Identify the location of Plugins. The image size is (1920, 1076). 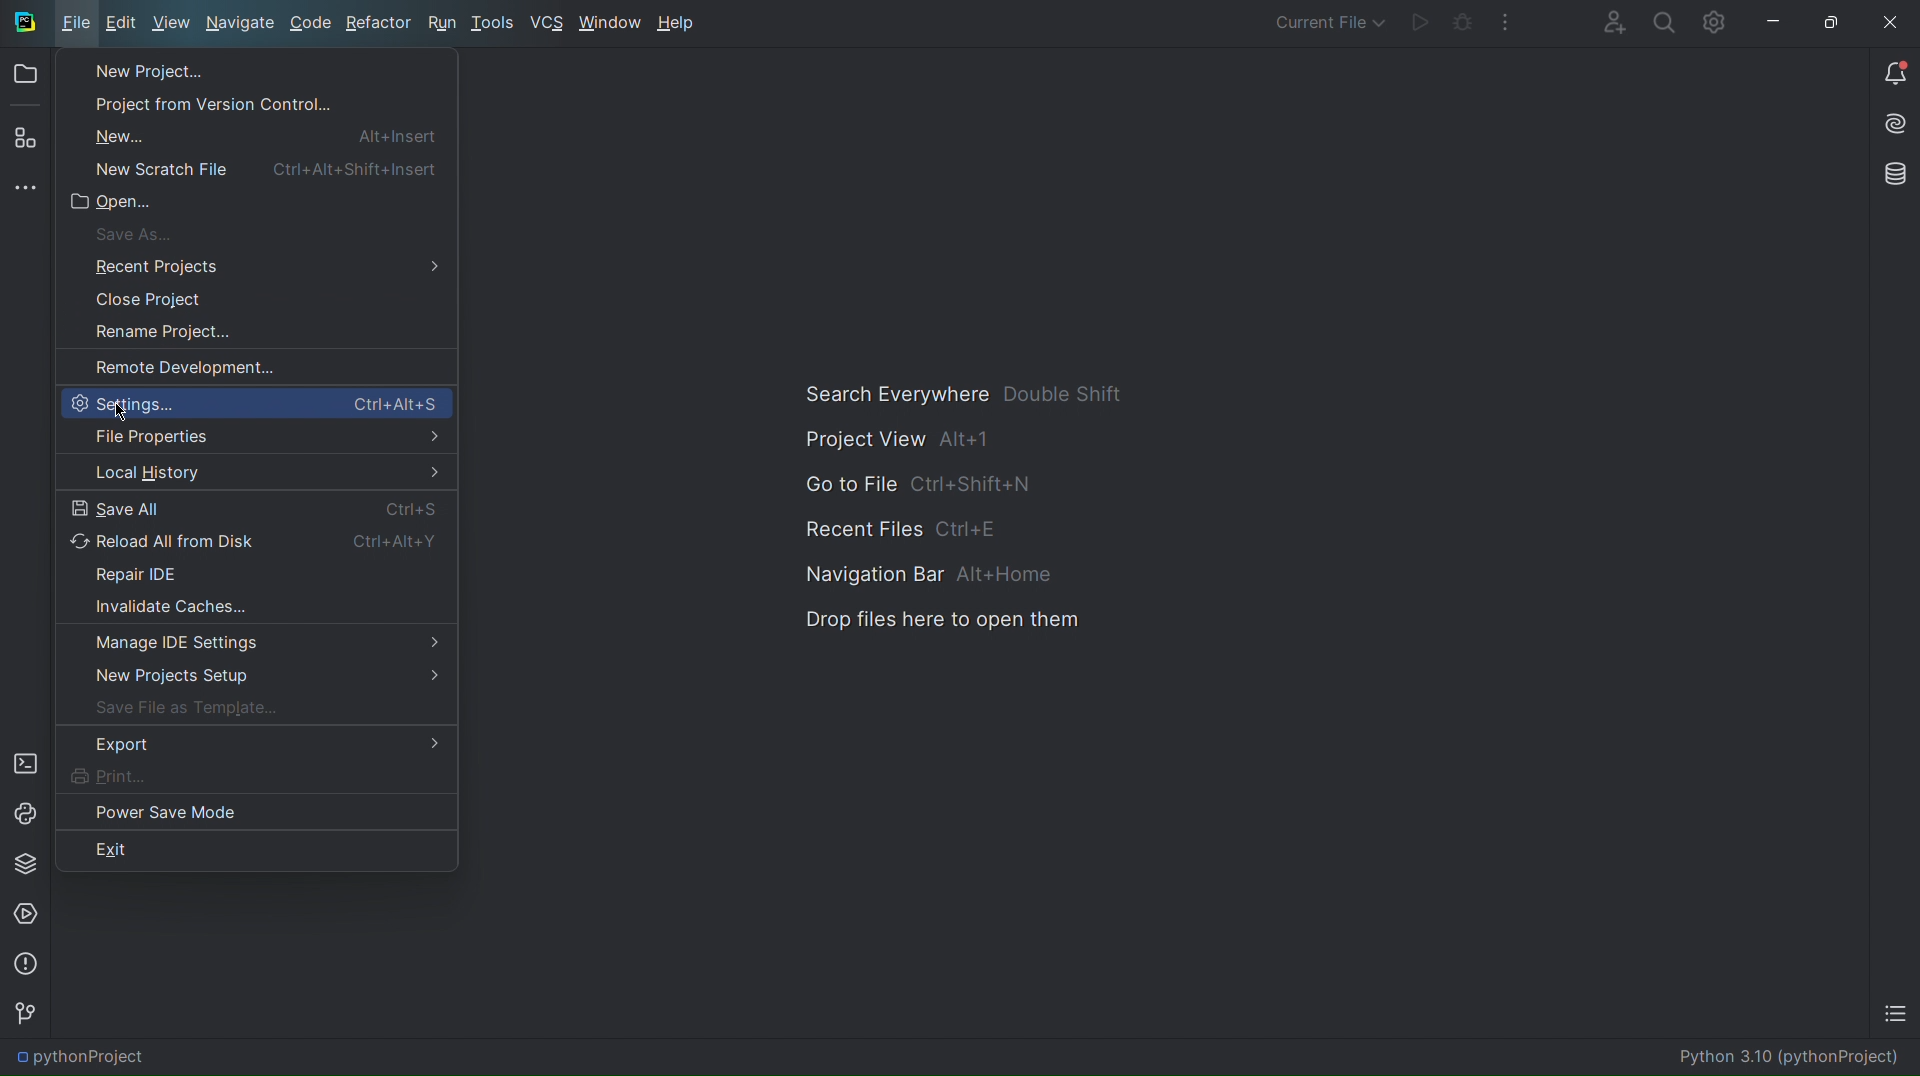
(25, 141).